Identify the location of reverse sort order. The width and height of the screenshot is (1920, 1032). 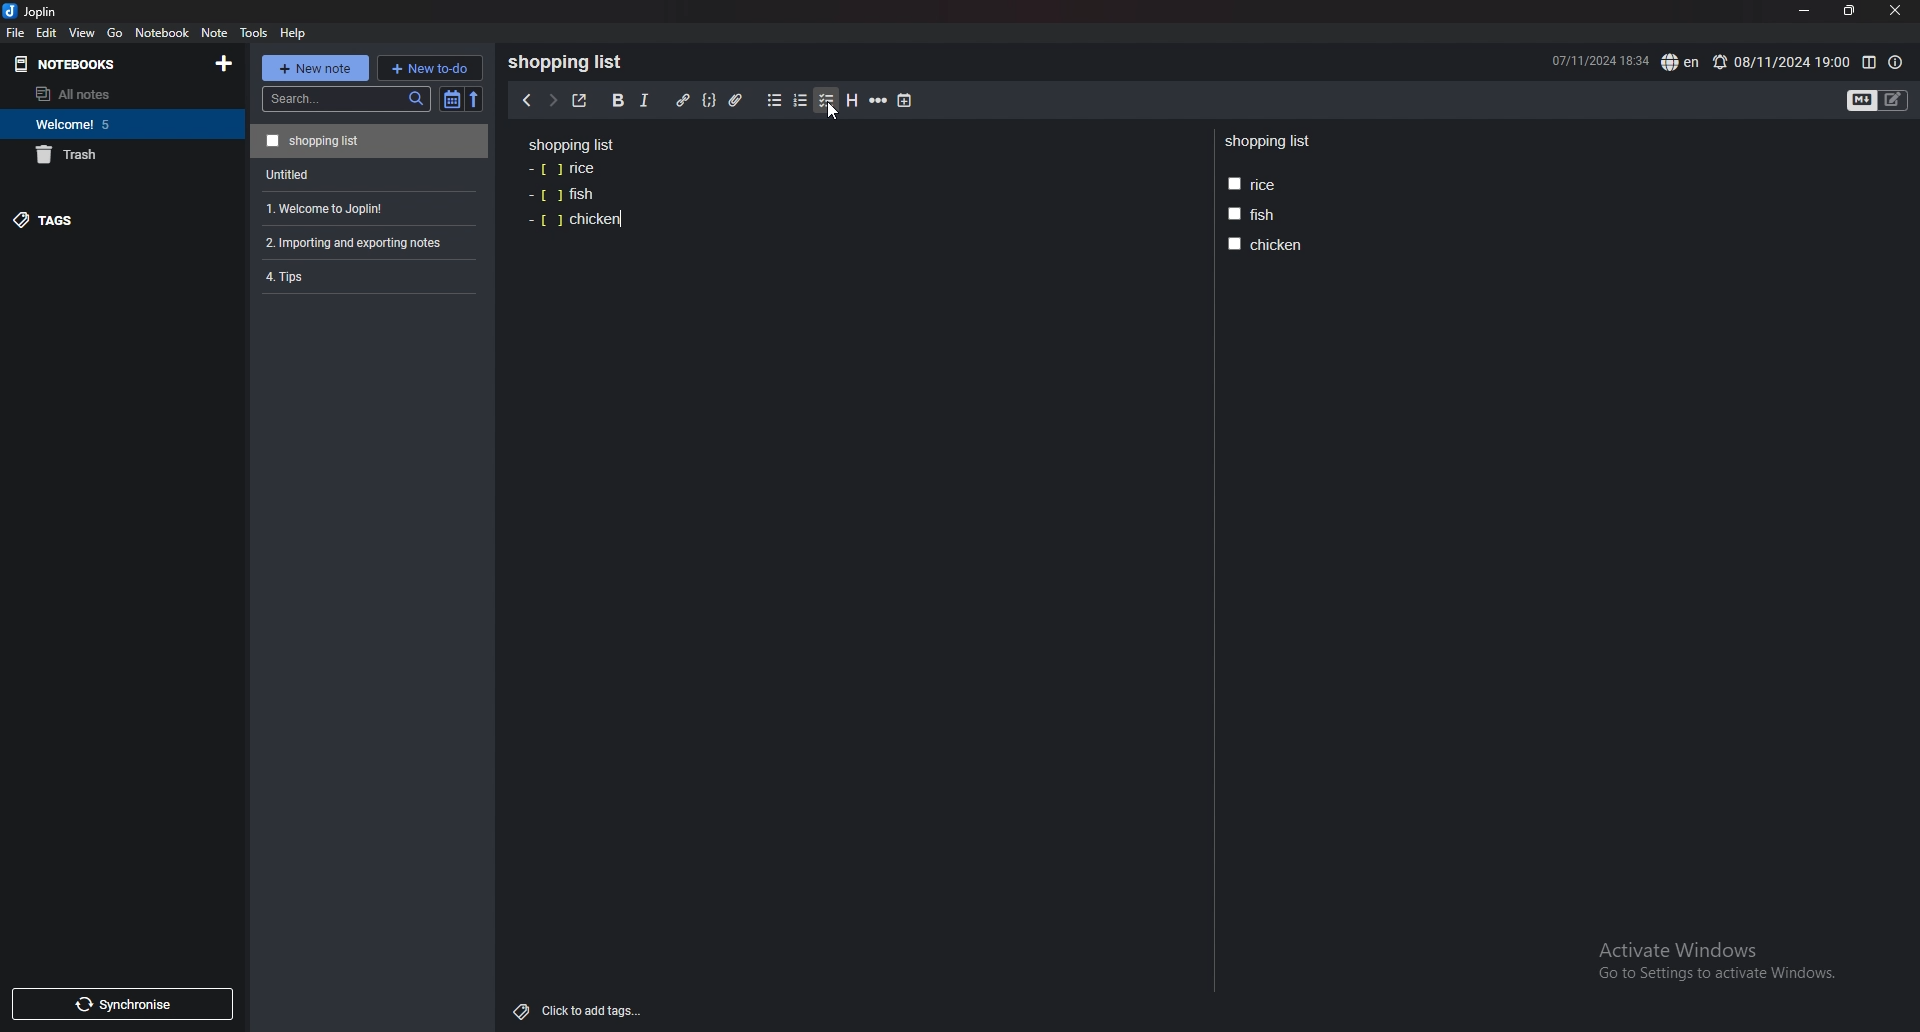
(478, 99).